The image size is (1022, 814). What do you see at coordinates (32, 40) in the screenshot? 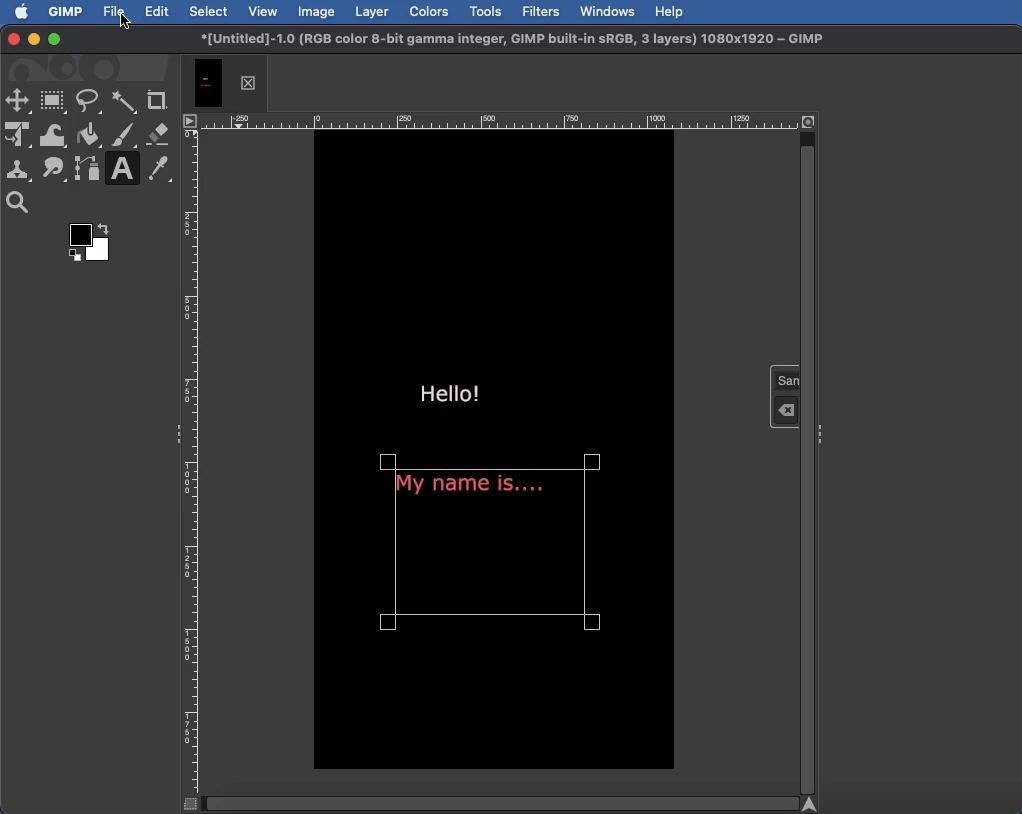
I see `Minimize` at bounding box center [32, 40].